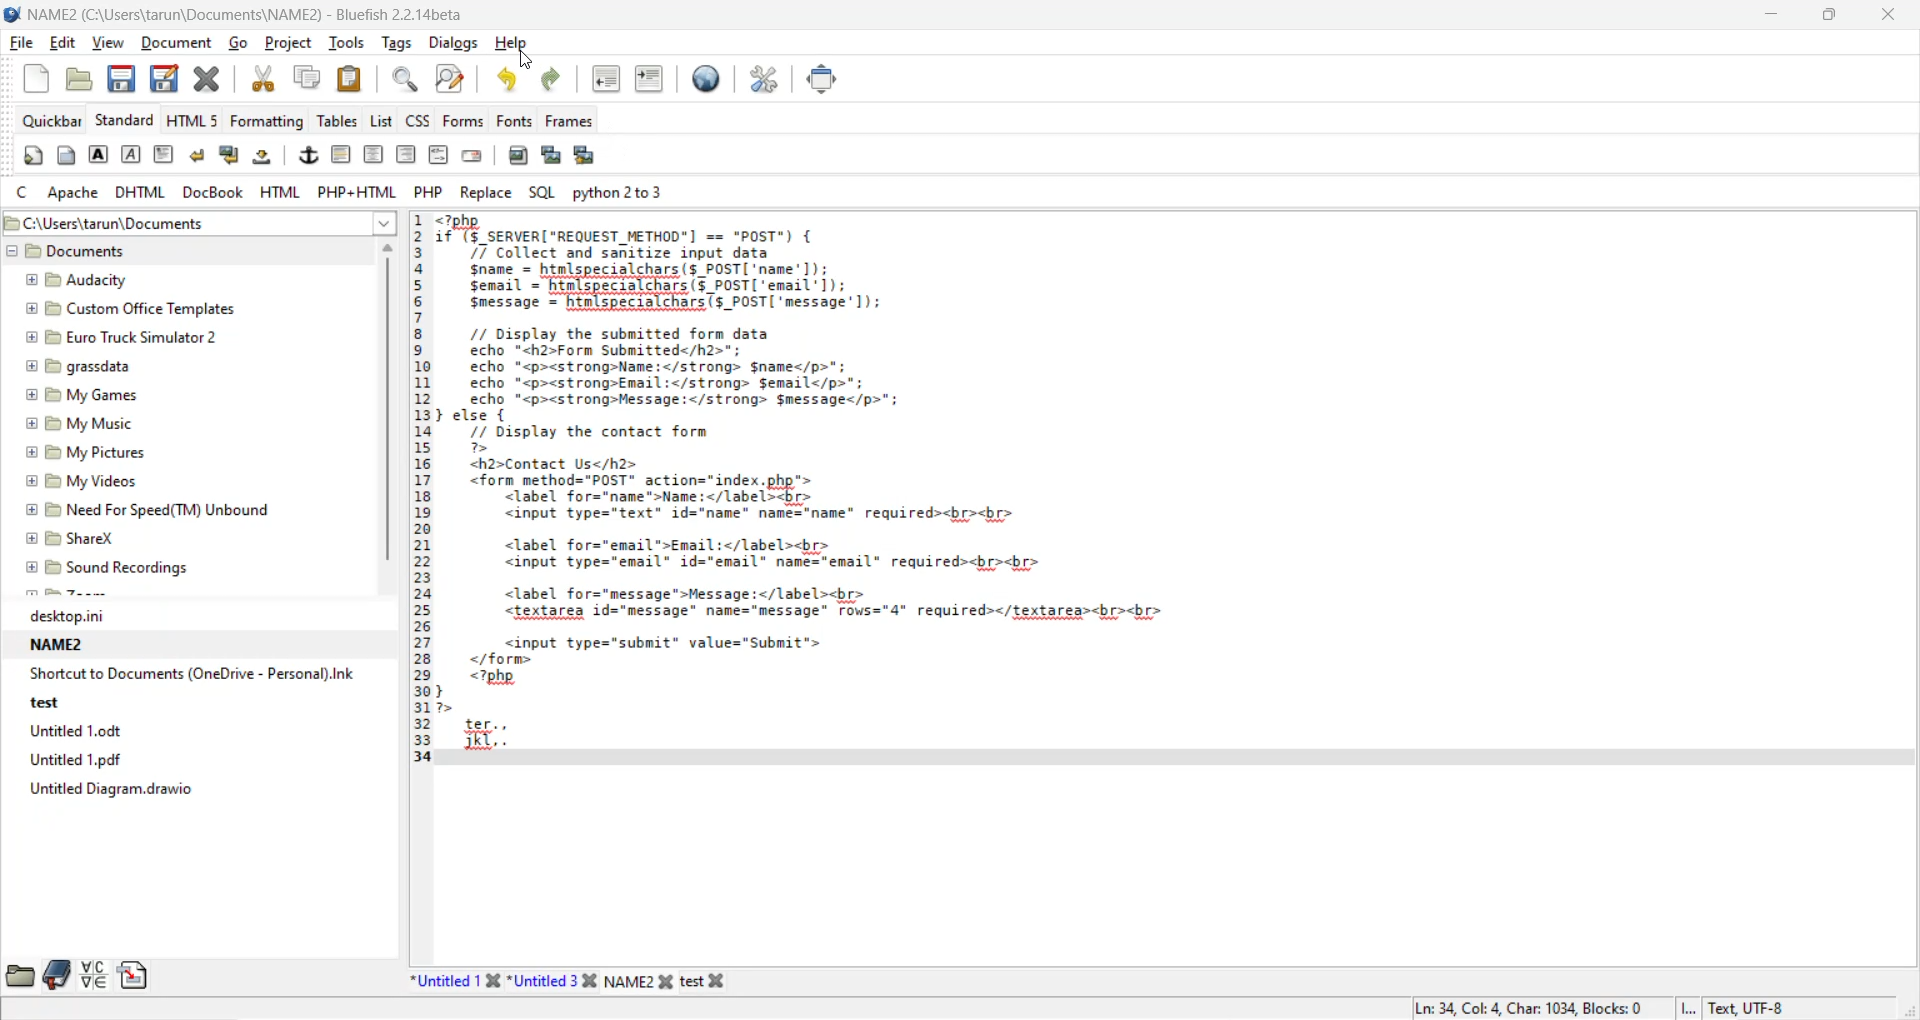  Describe the element at coordinates (401, 44) in the screenshot. I see `tags` at that location.